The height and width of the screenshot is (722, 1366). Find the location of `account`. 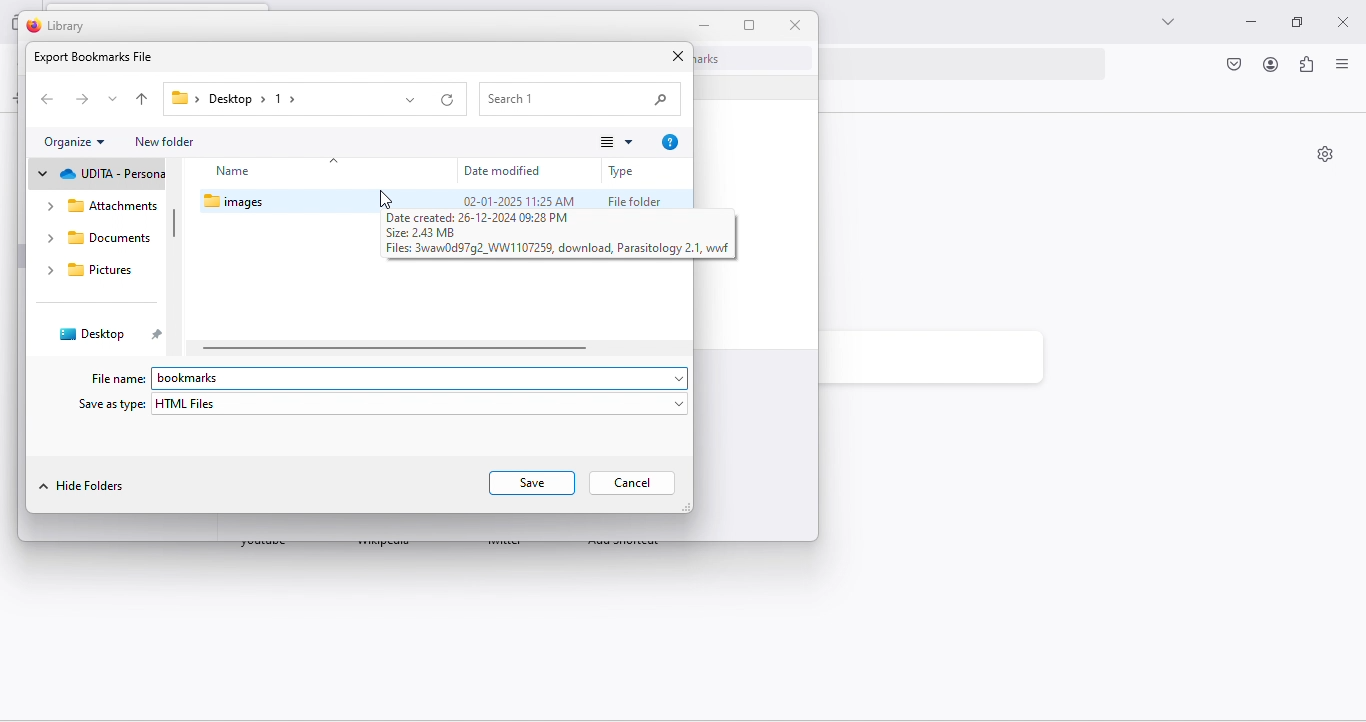

account is located at coordinates (1270, 66).